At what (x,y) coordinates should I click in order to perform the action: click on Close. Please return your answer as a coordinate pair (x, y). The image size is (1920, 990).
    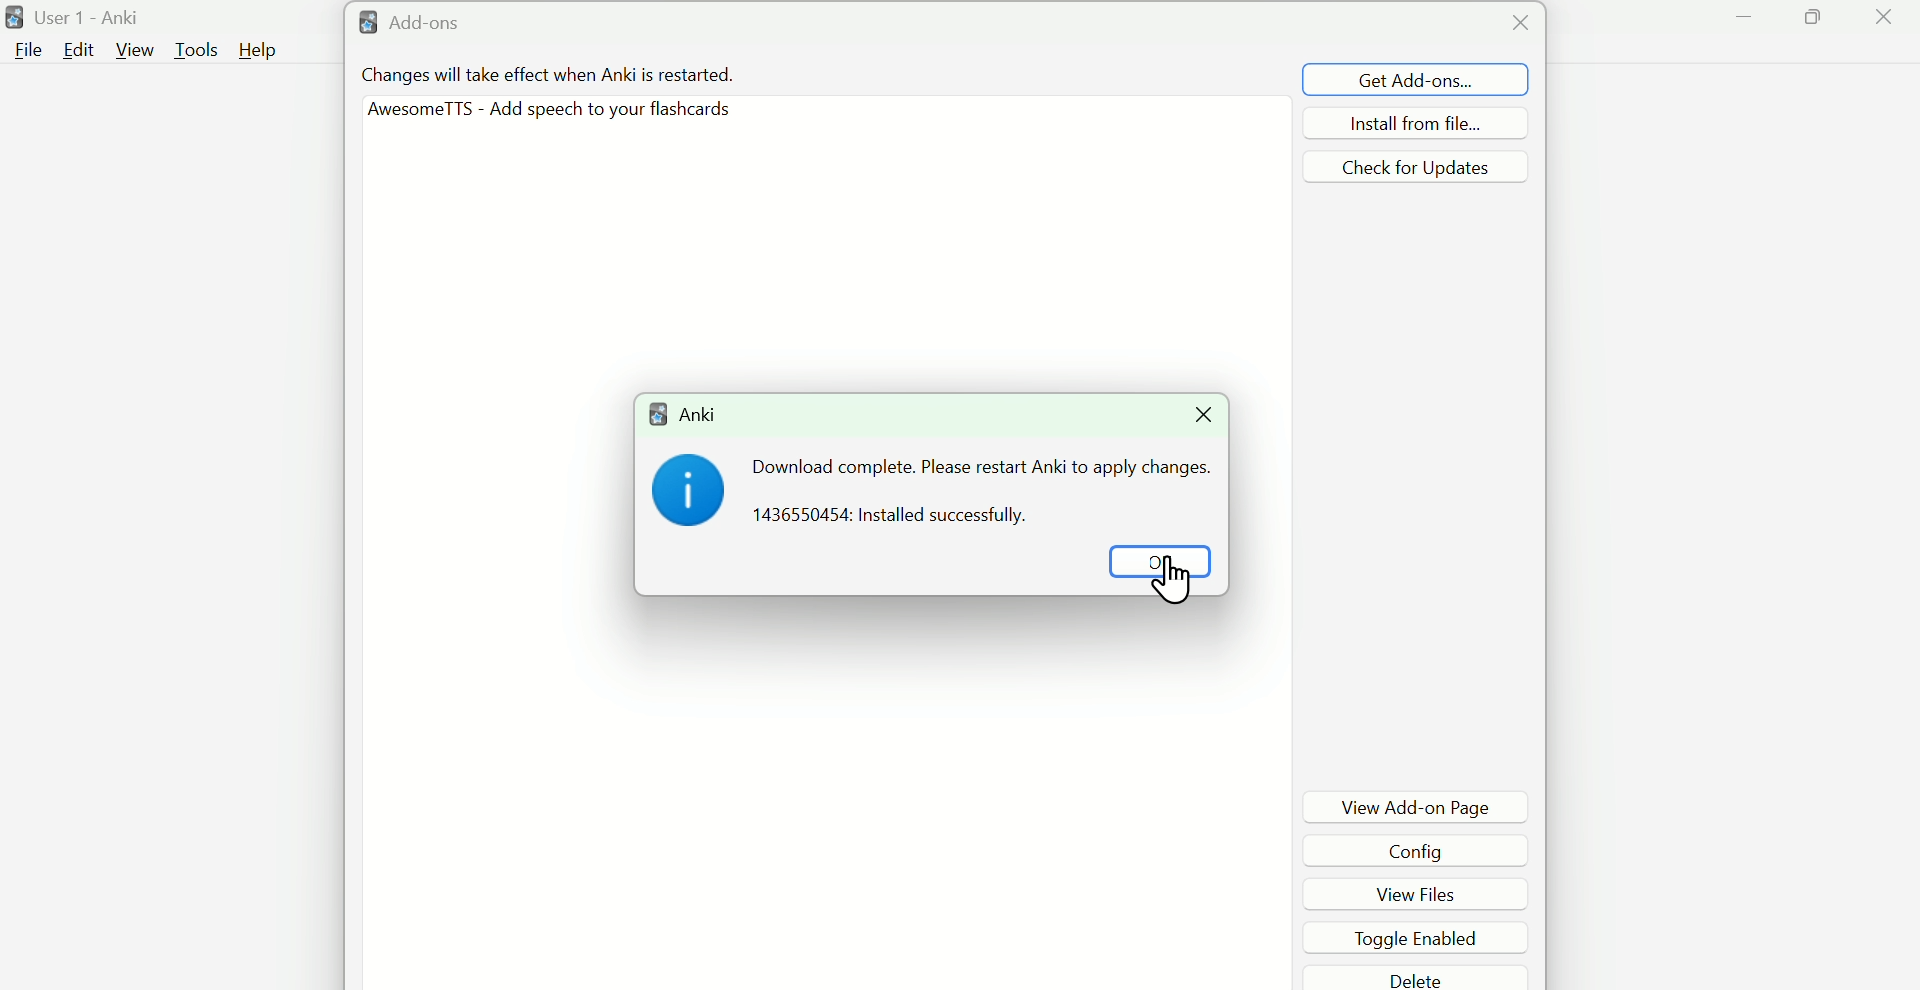
    Looking at the image, I should click on (1204, 413).